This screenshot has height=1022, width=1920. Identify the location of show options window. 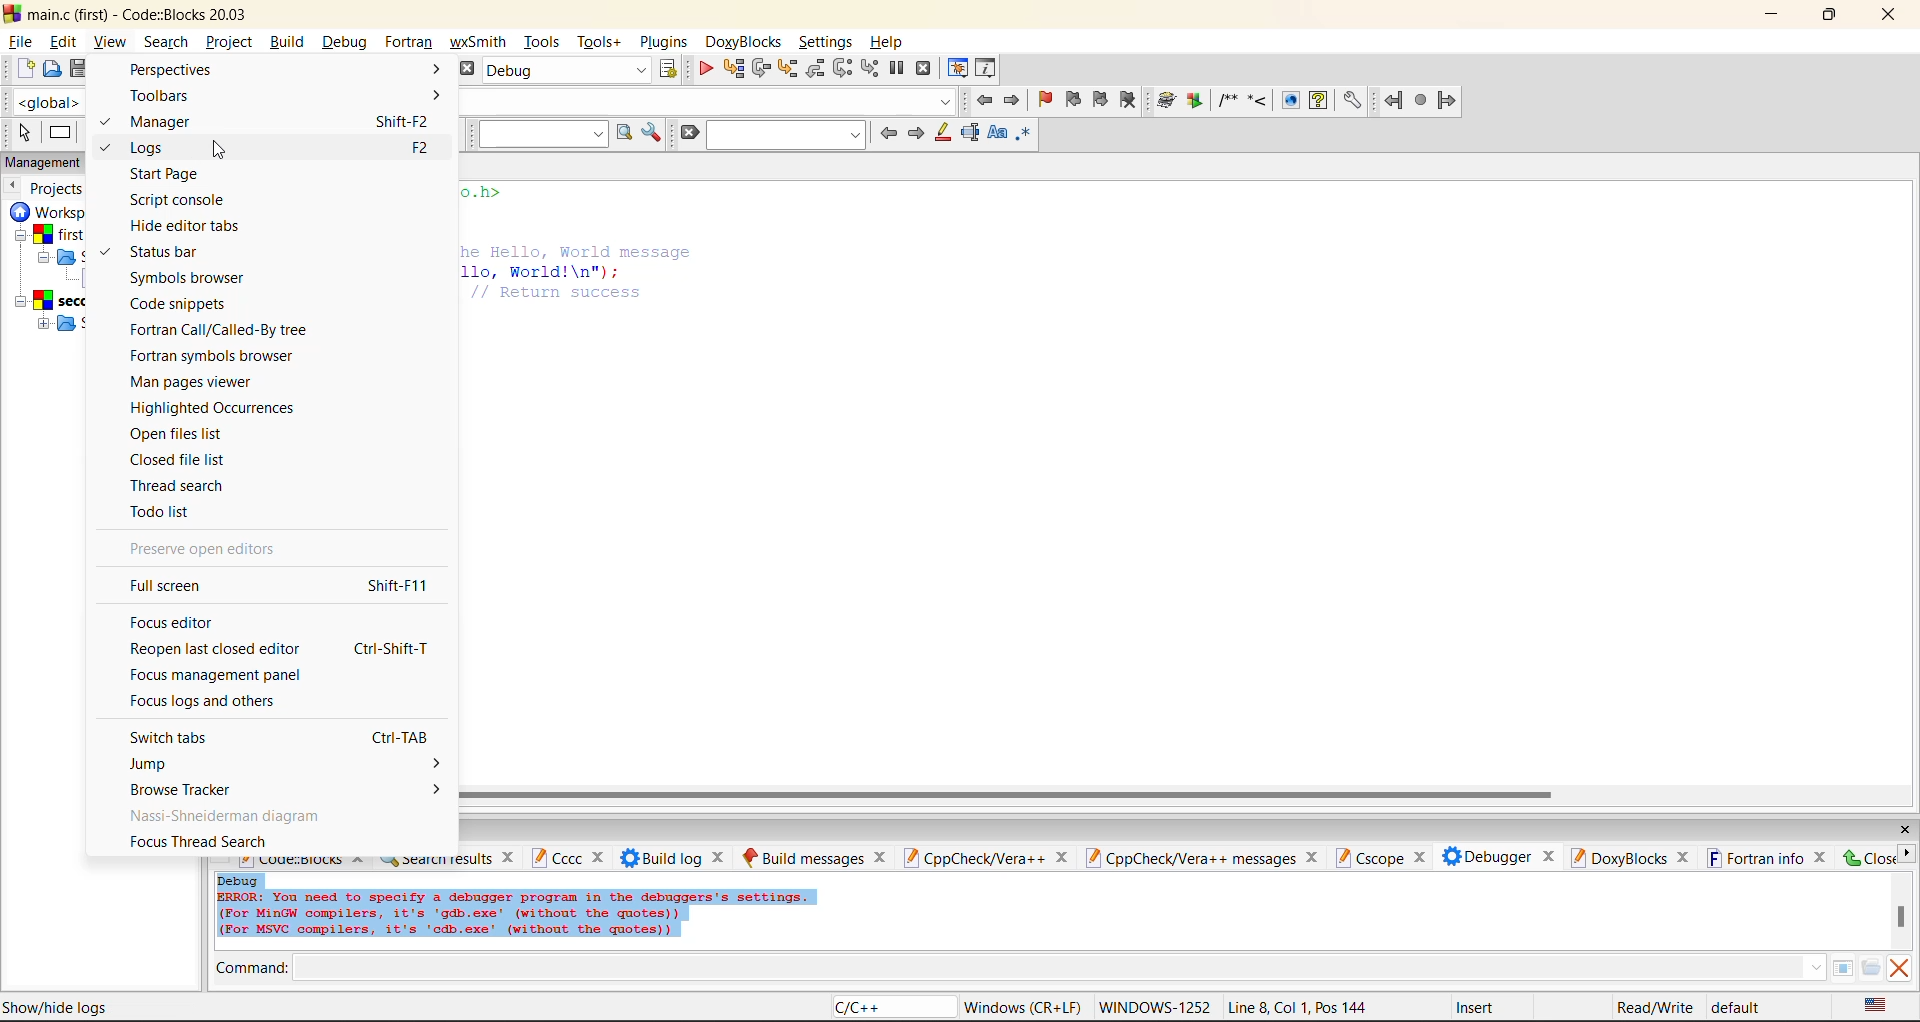
(652, 134).